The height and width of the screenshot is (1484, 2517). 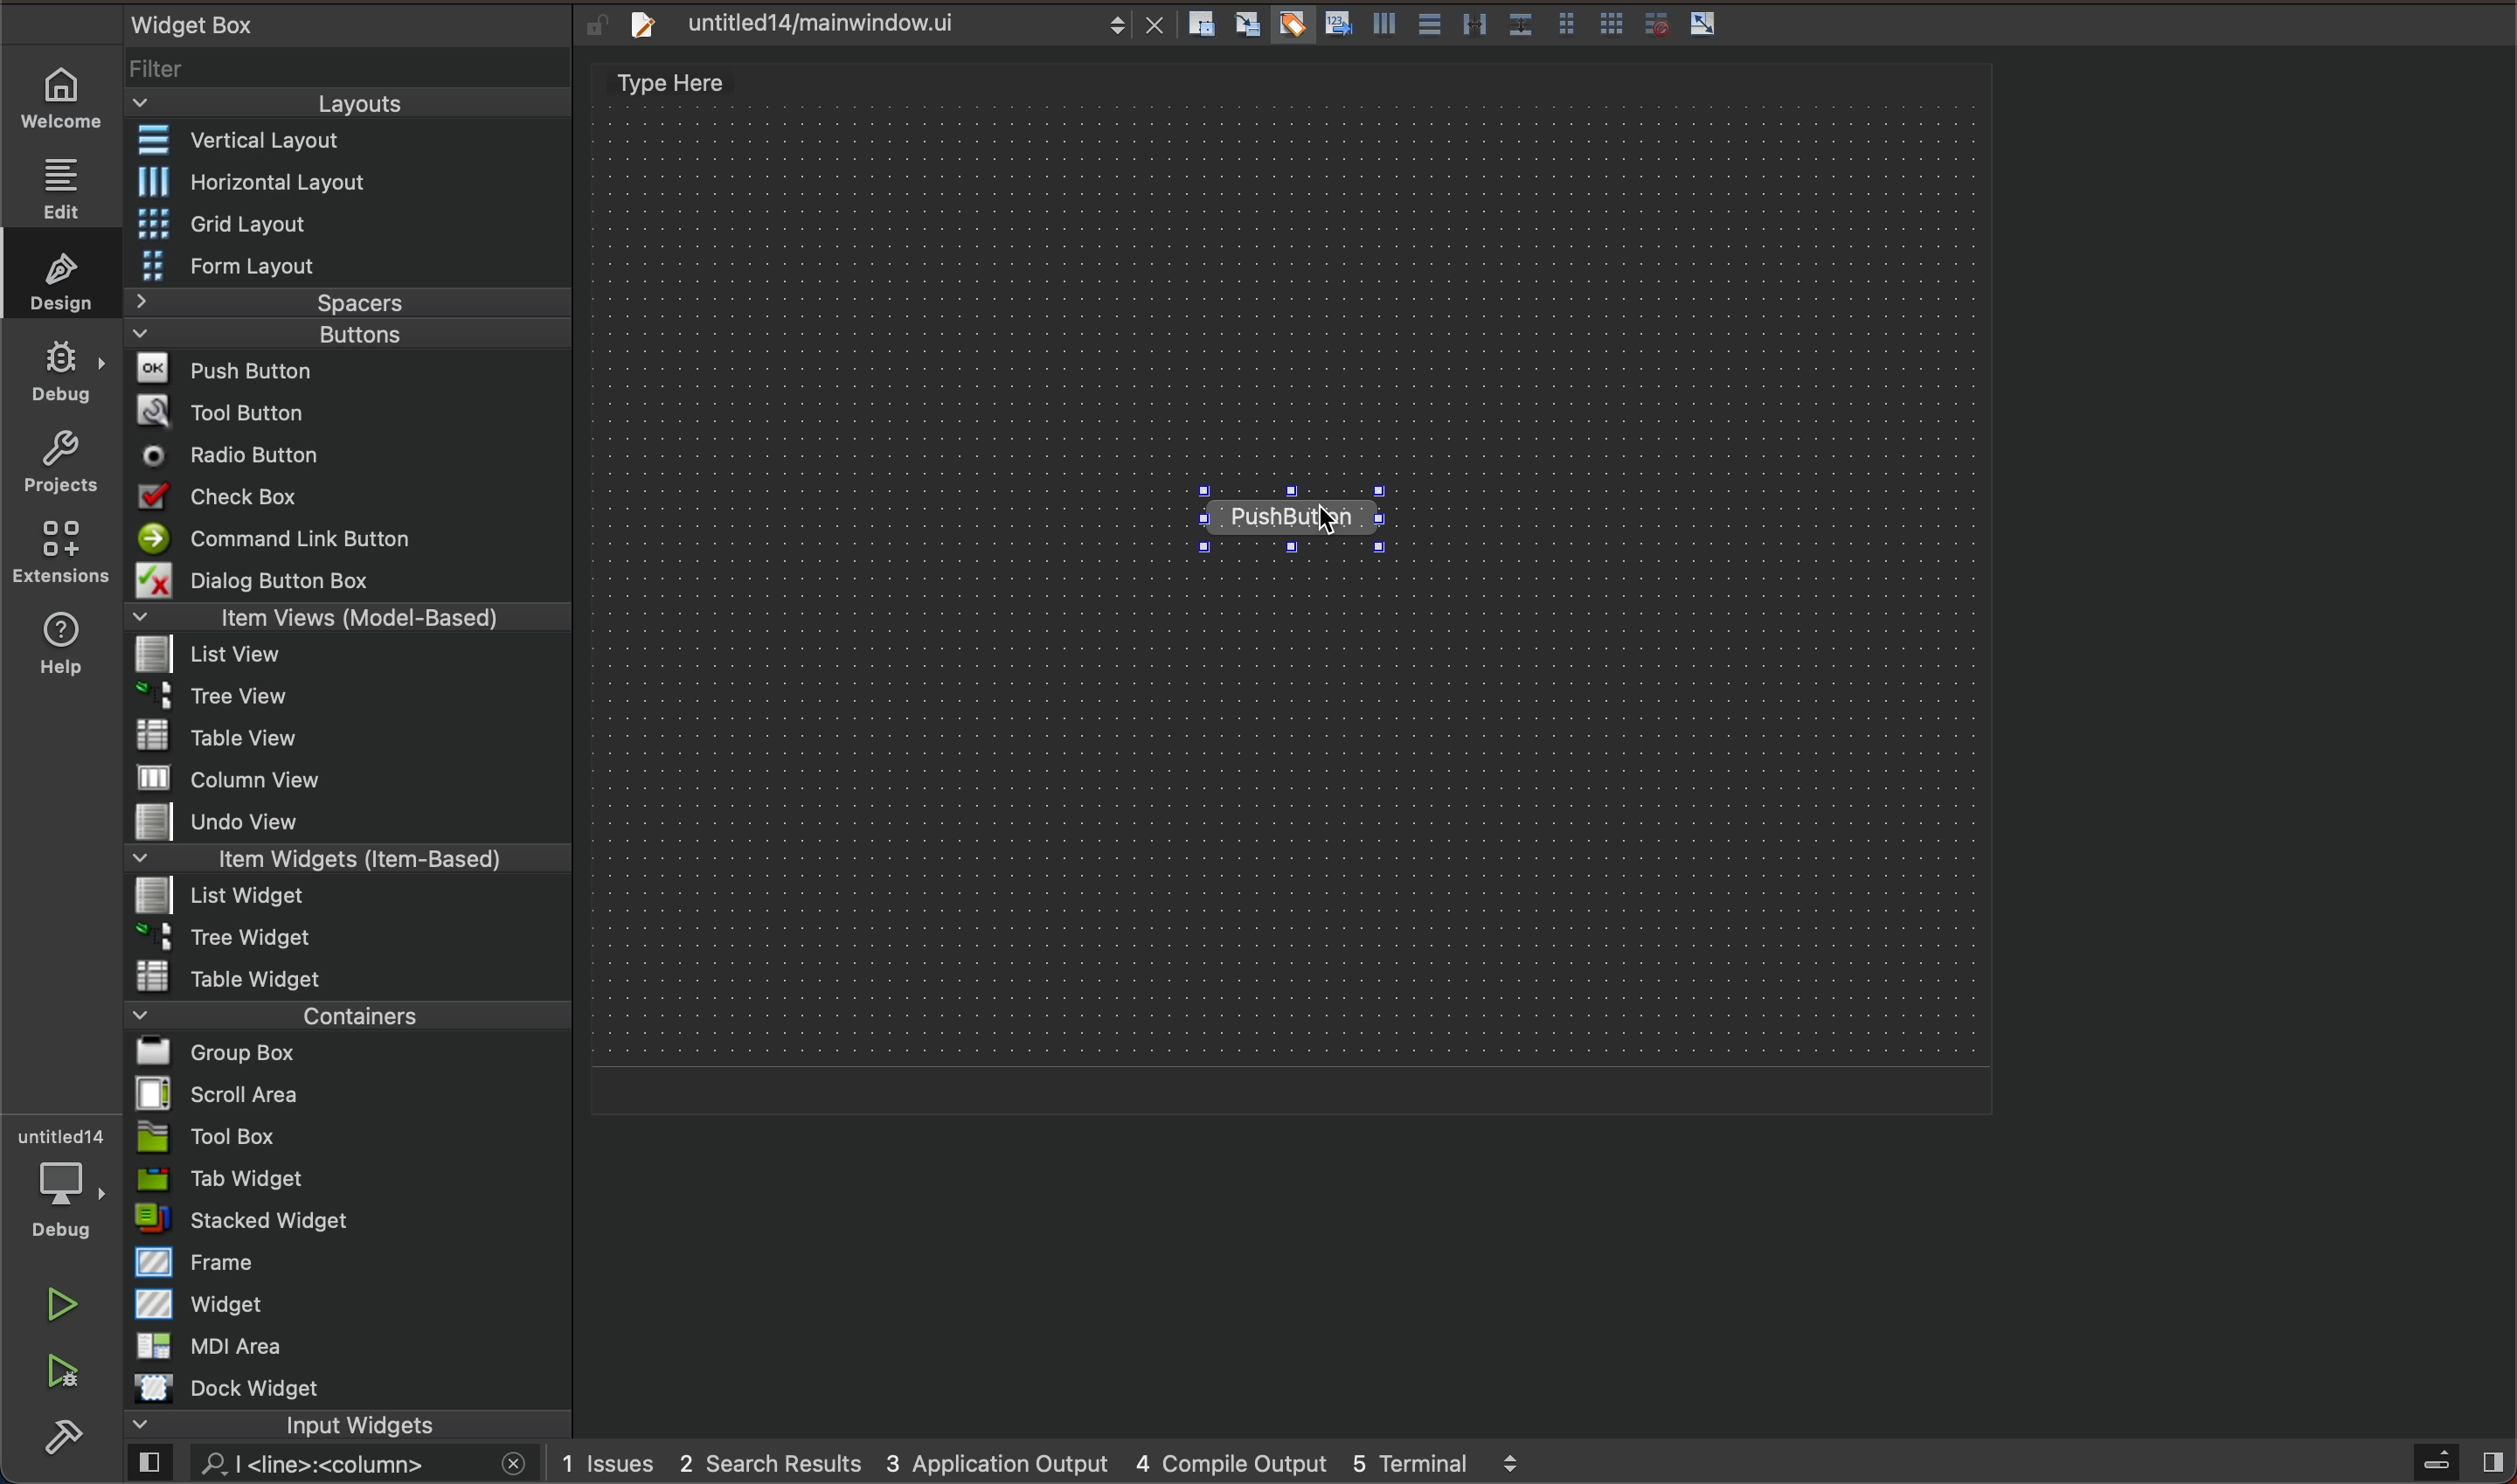 I want to click on item views, so click(x=350, y=621).